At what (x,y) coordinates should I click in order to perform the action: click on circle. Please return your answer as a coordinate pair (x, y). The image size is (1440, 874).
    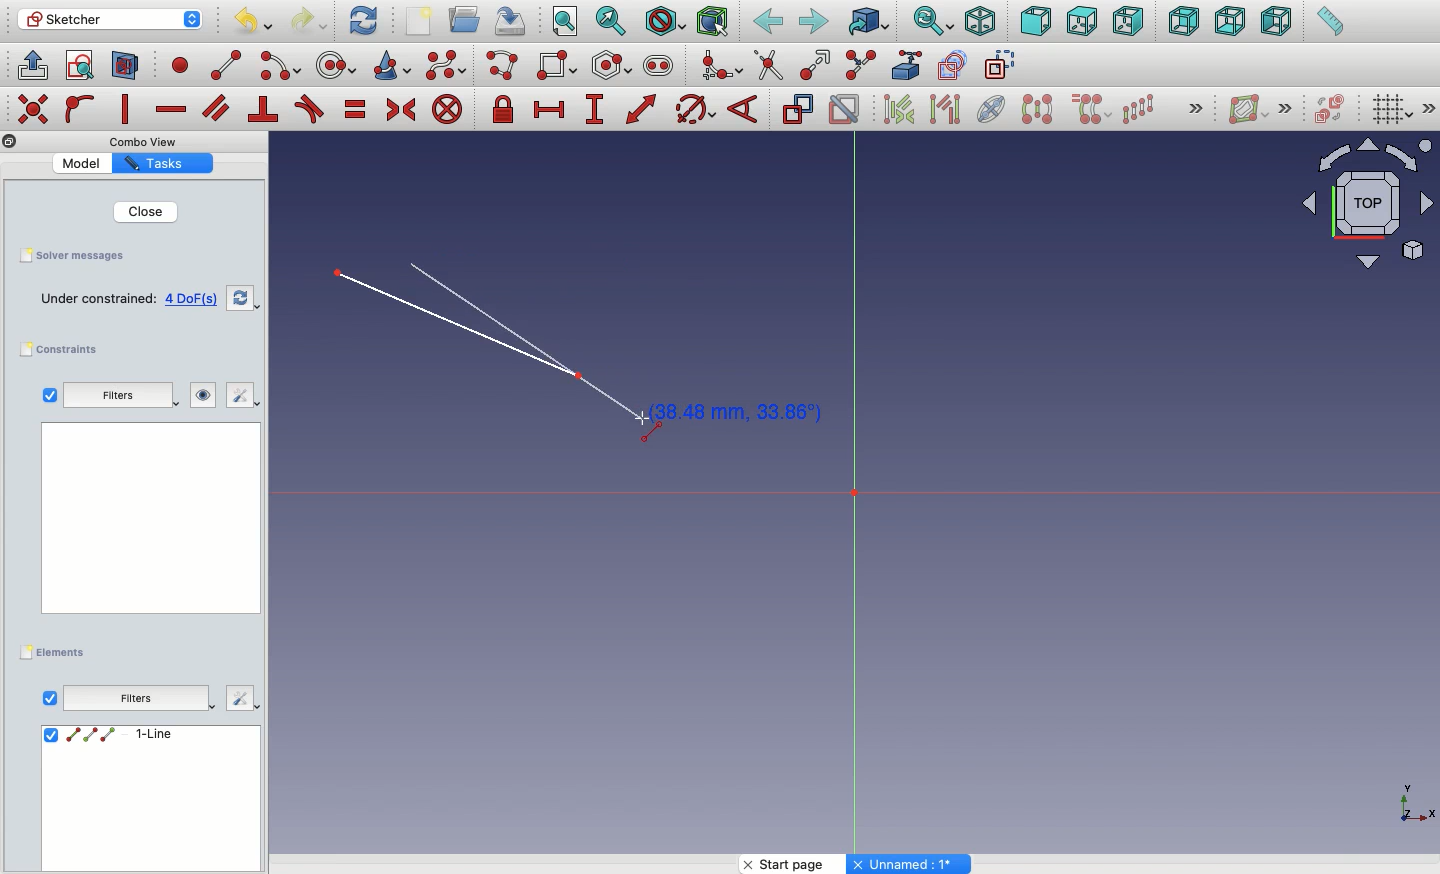
    Looking at the image, I should click on (337, 65).